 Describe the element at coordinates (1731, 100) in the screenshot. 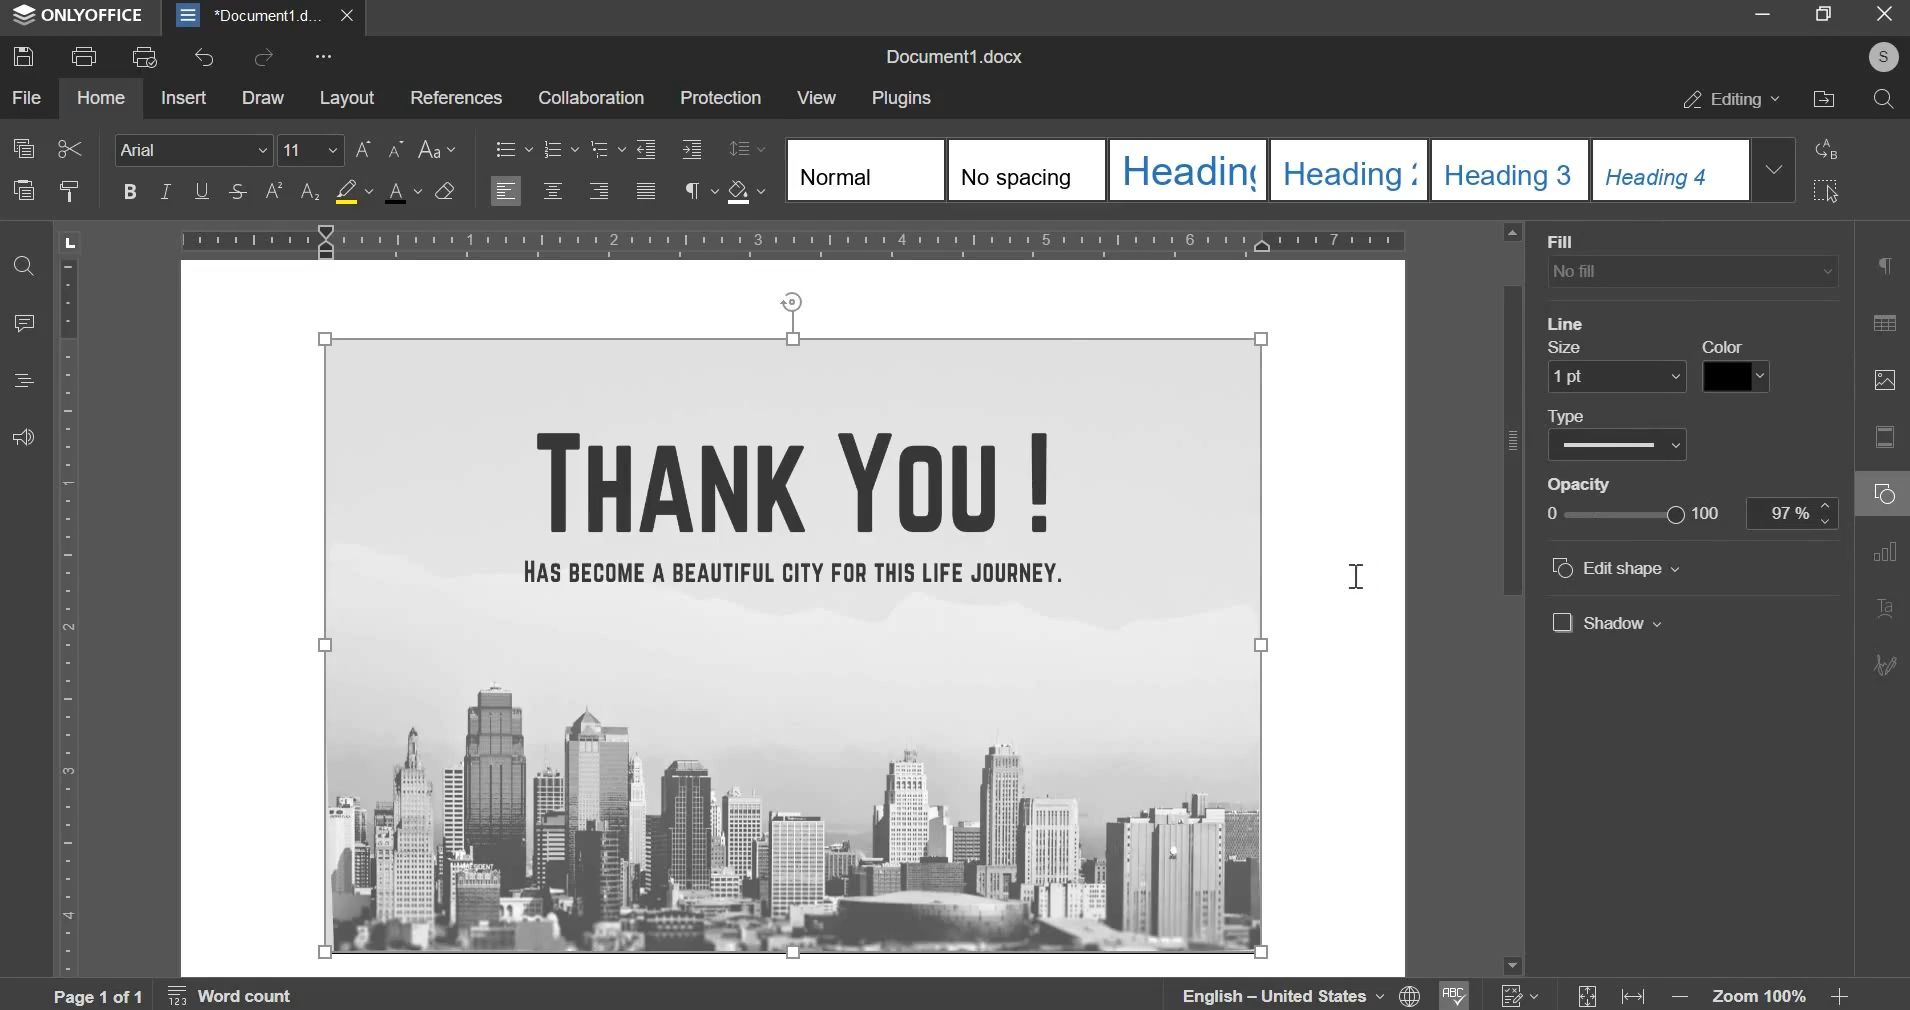

I see `editing` at that location.